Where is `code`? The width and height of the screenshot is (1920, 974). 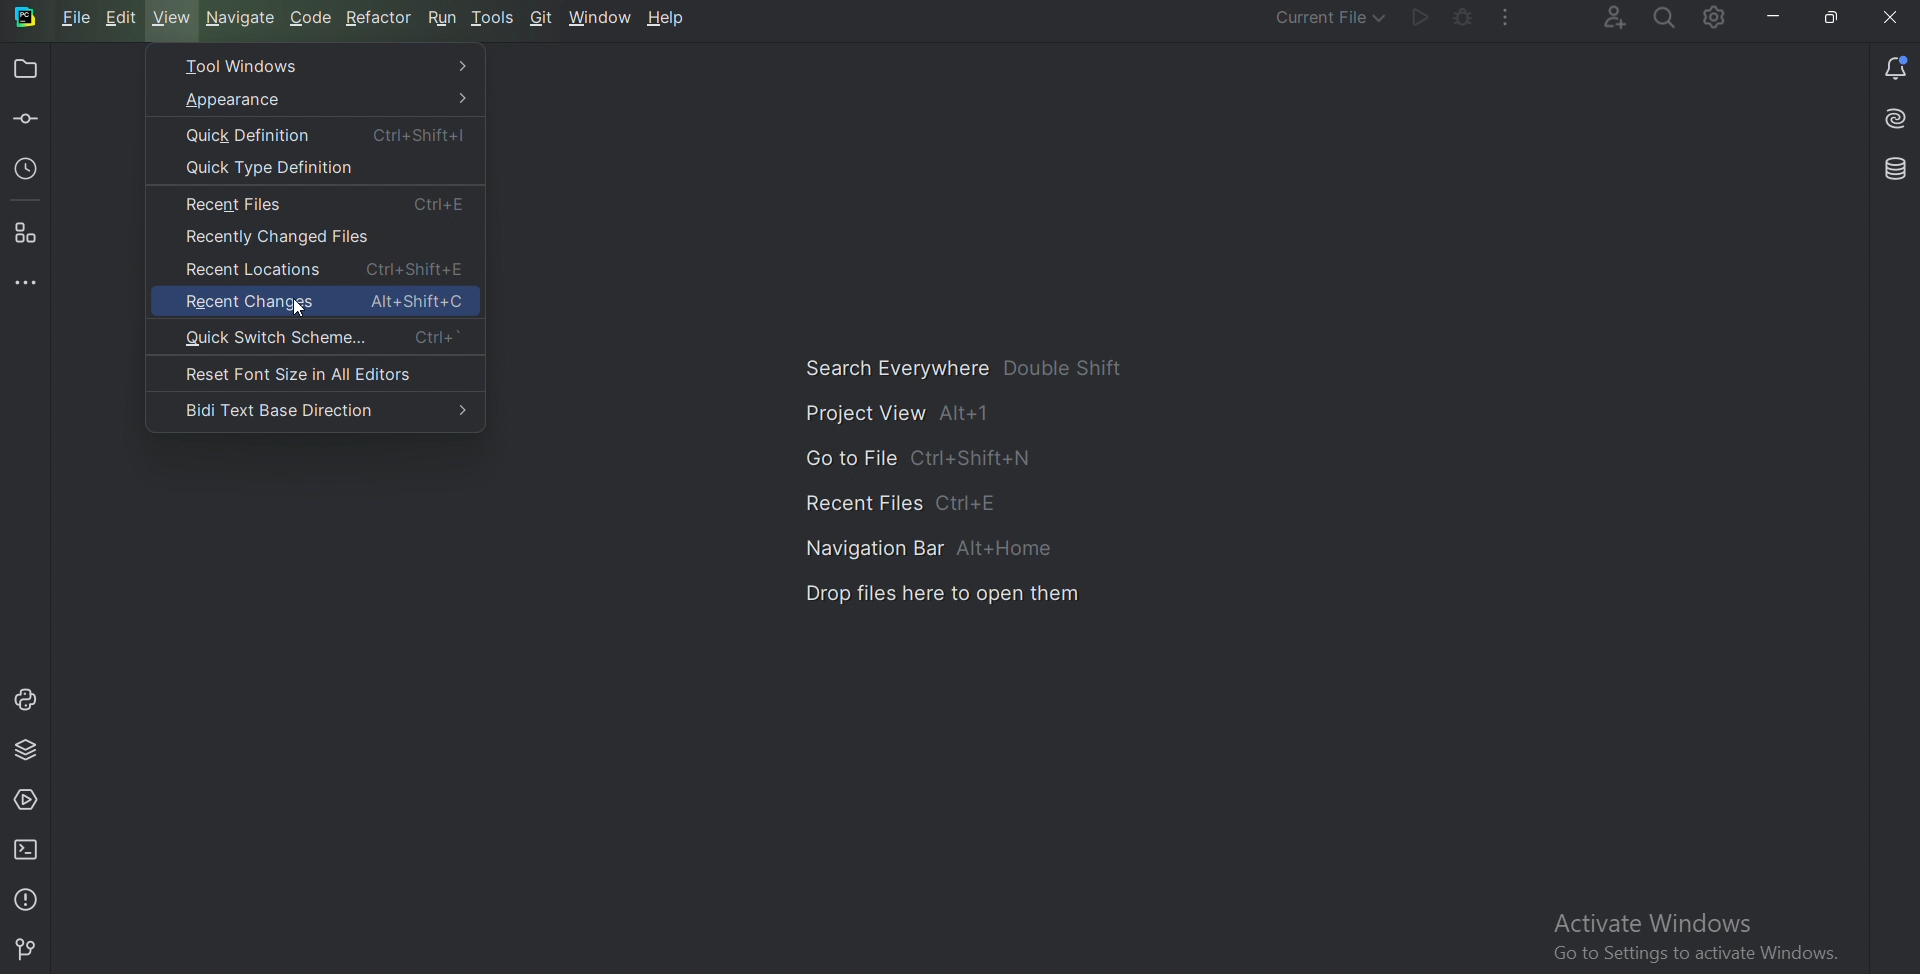
code is located at coordinates (313, 19).